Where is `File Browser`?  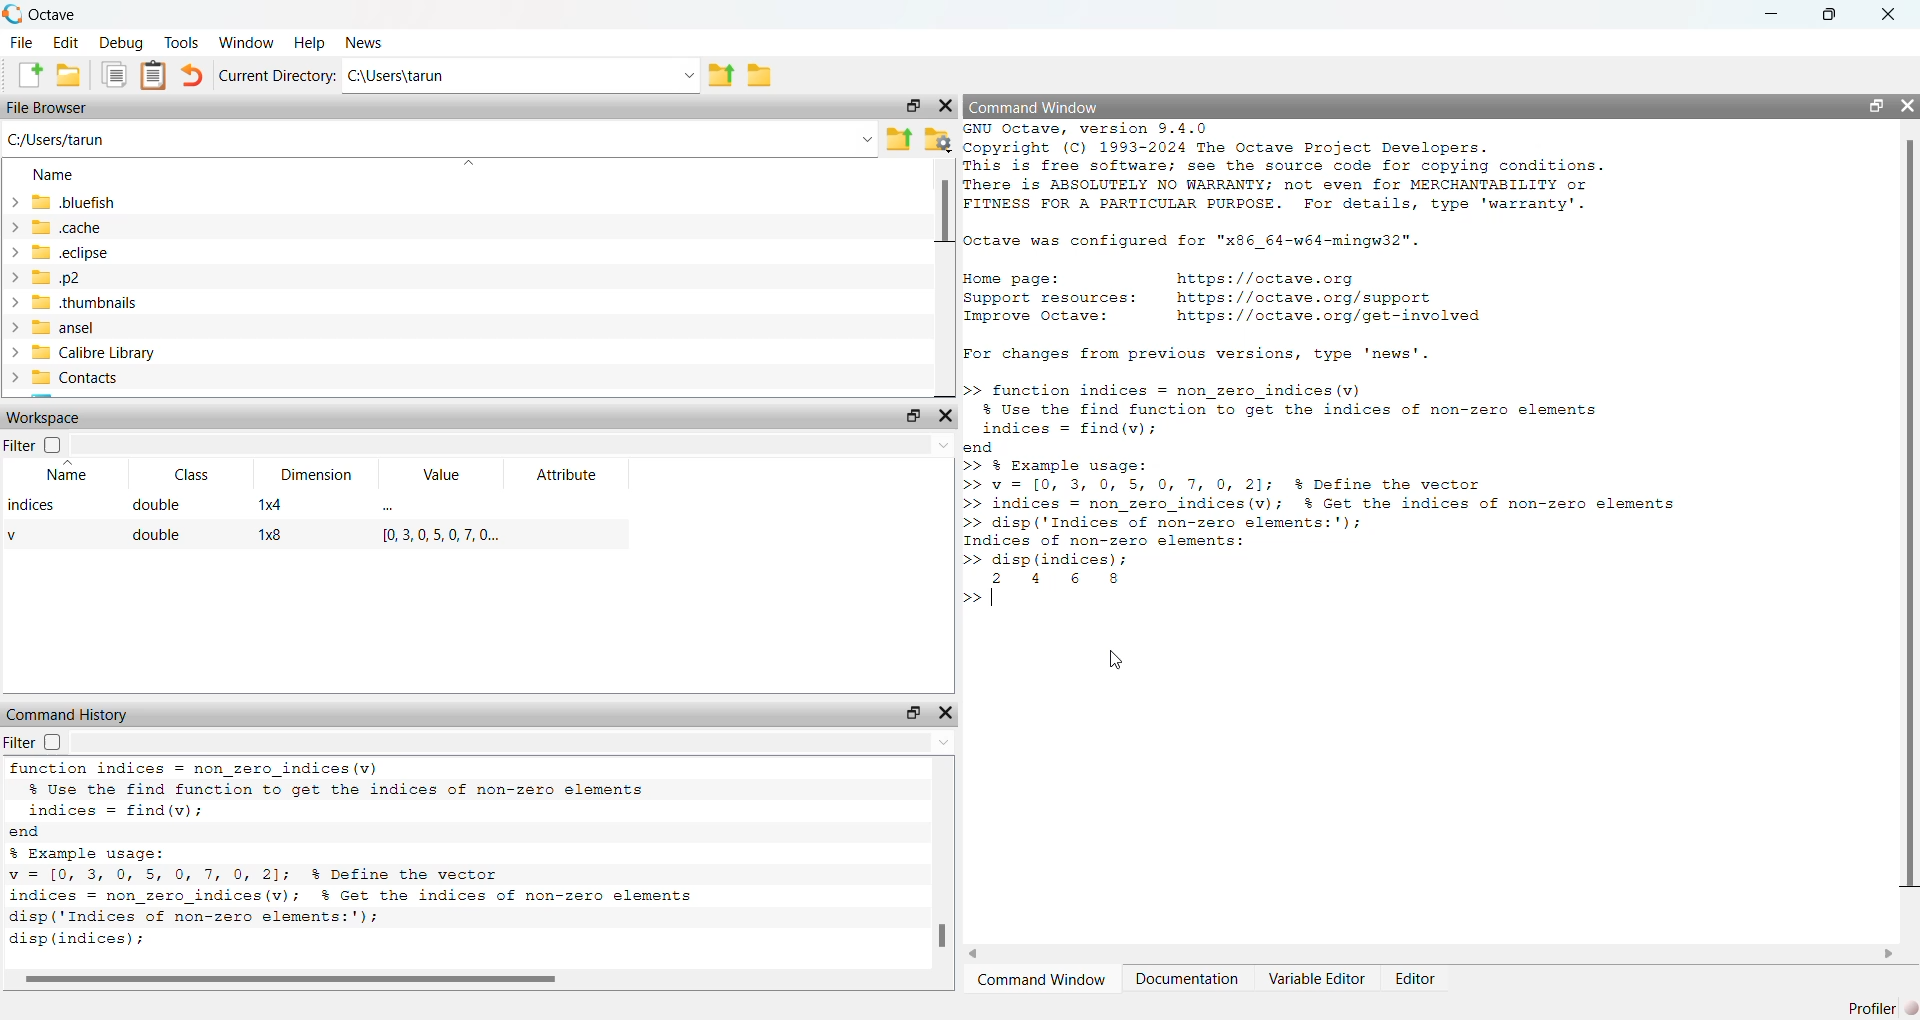 File Browser is located at coordinates (51, 109).